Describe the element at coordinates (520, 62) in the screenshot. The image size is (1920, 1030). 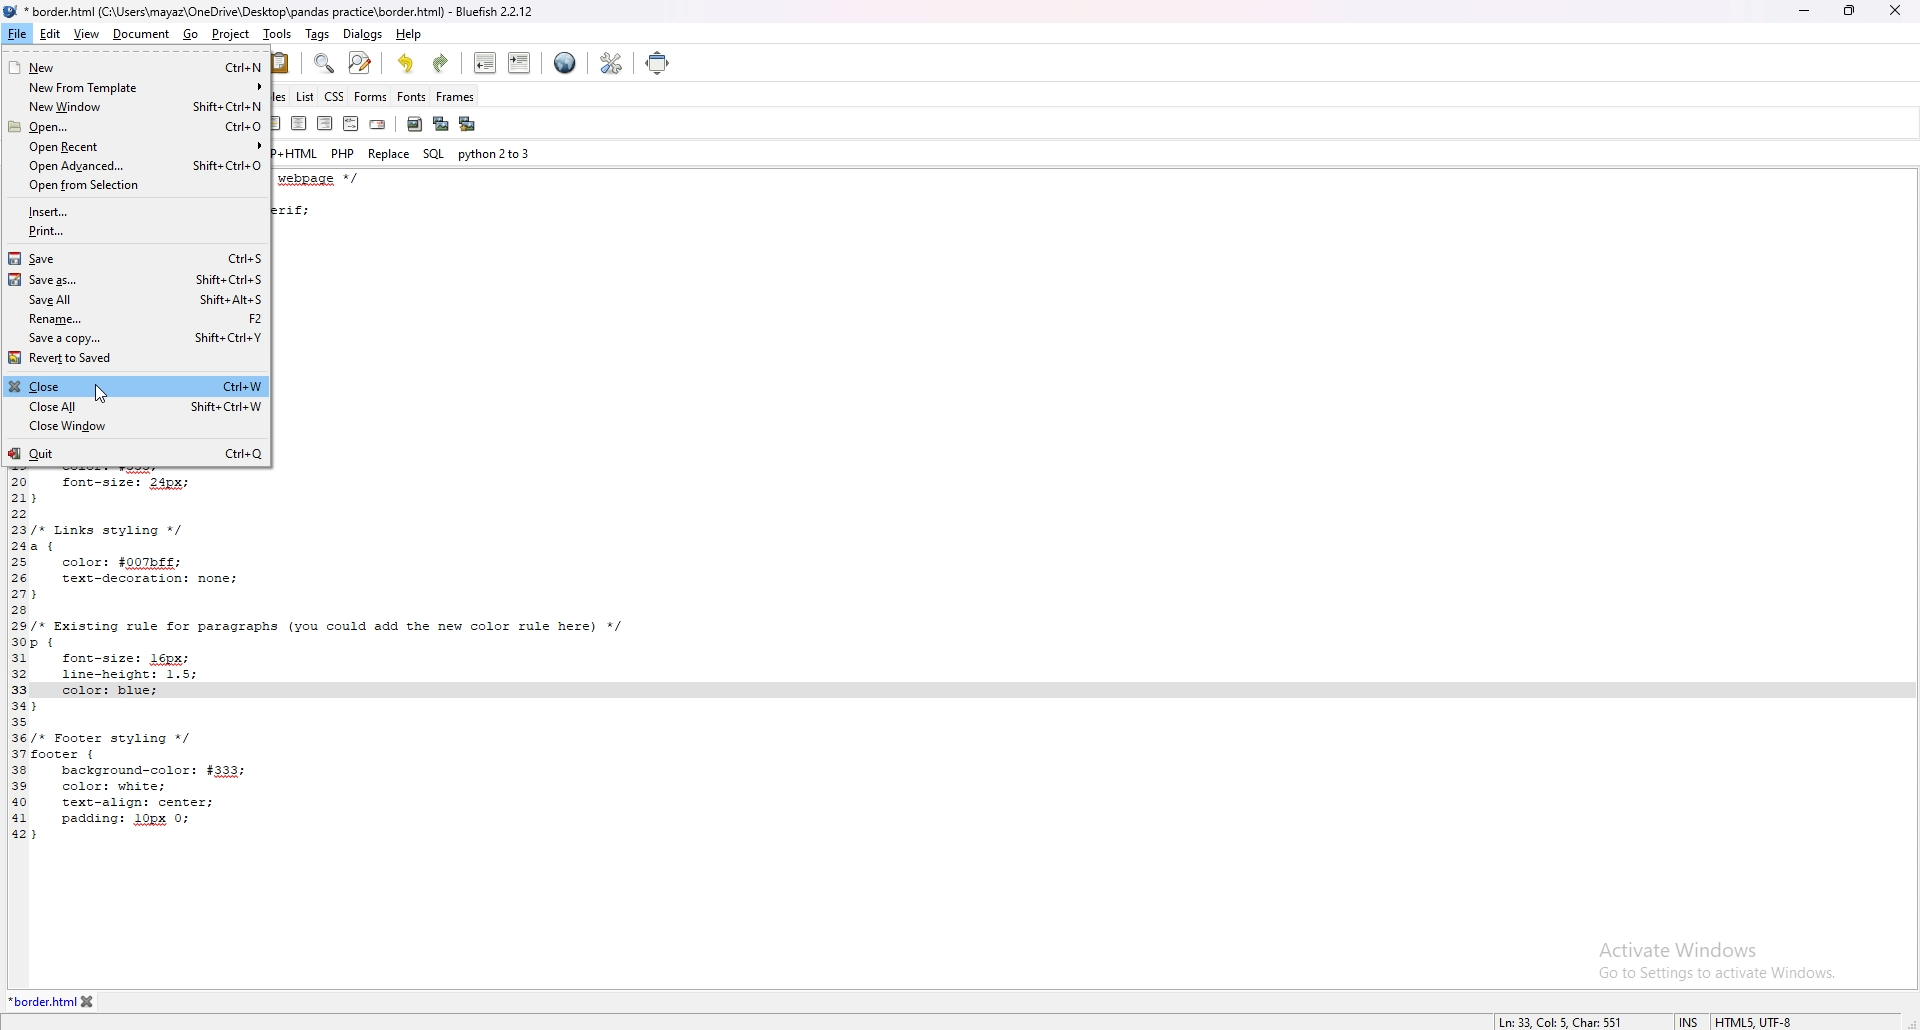
I see `indent` at that location.